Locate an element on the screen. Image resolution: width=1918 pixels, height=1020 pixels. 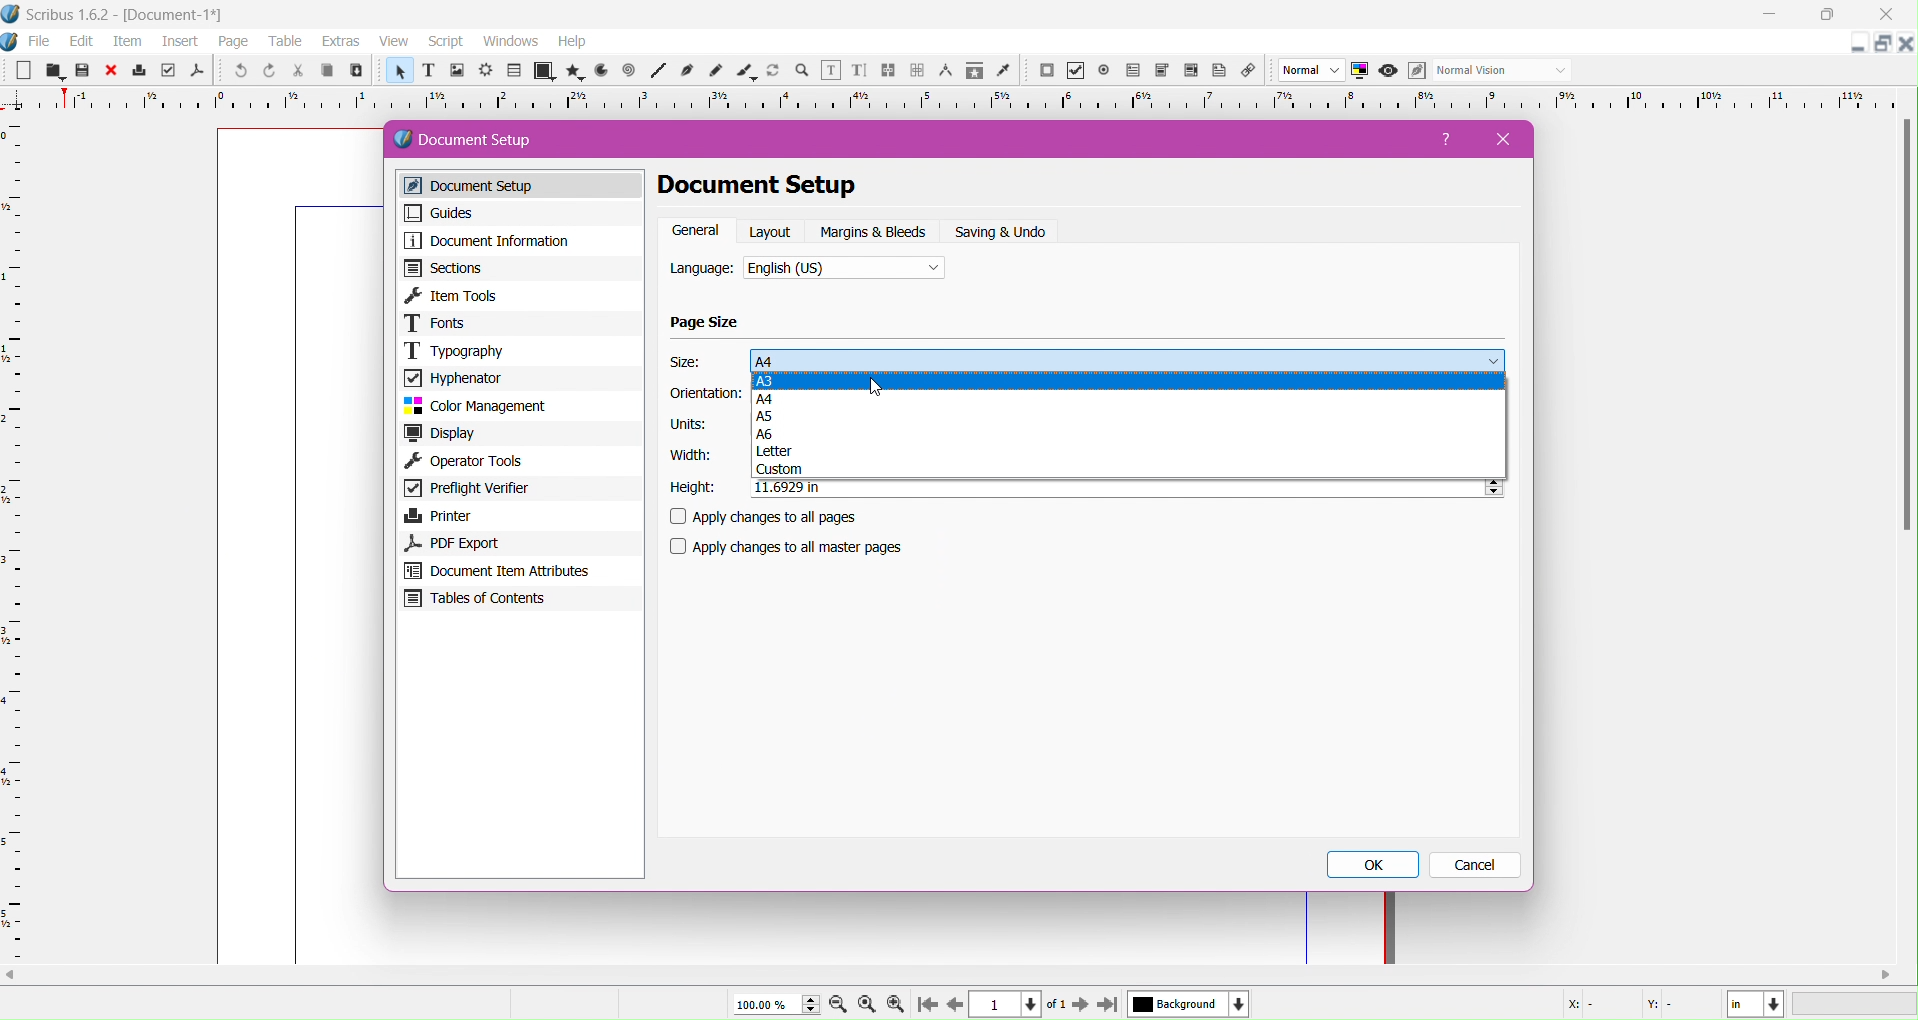
copy item properties is located at coordinates (974, 73).